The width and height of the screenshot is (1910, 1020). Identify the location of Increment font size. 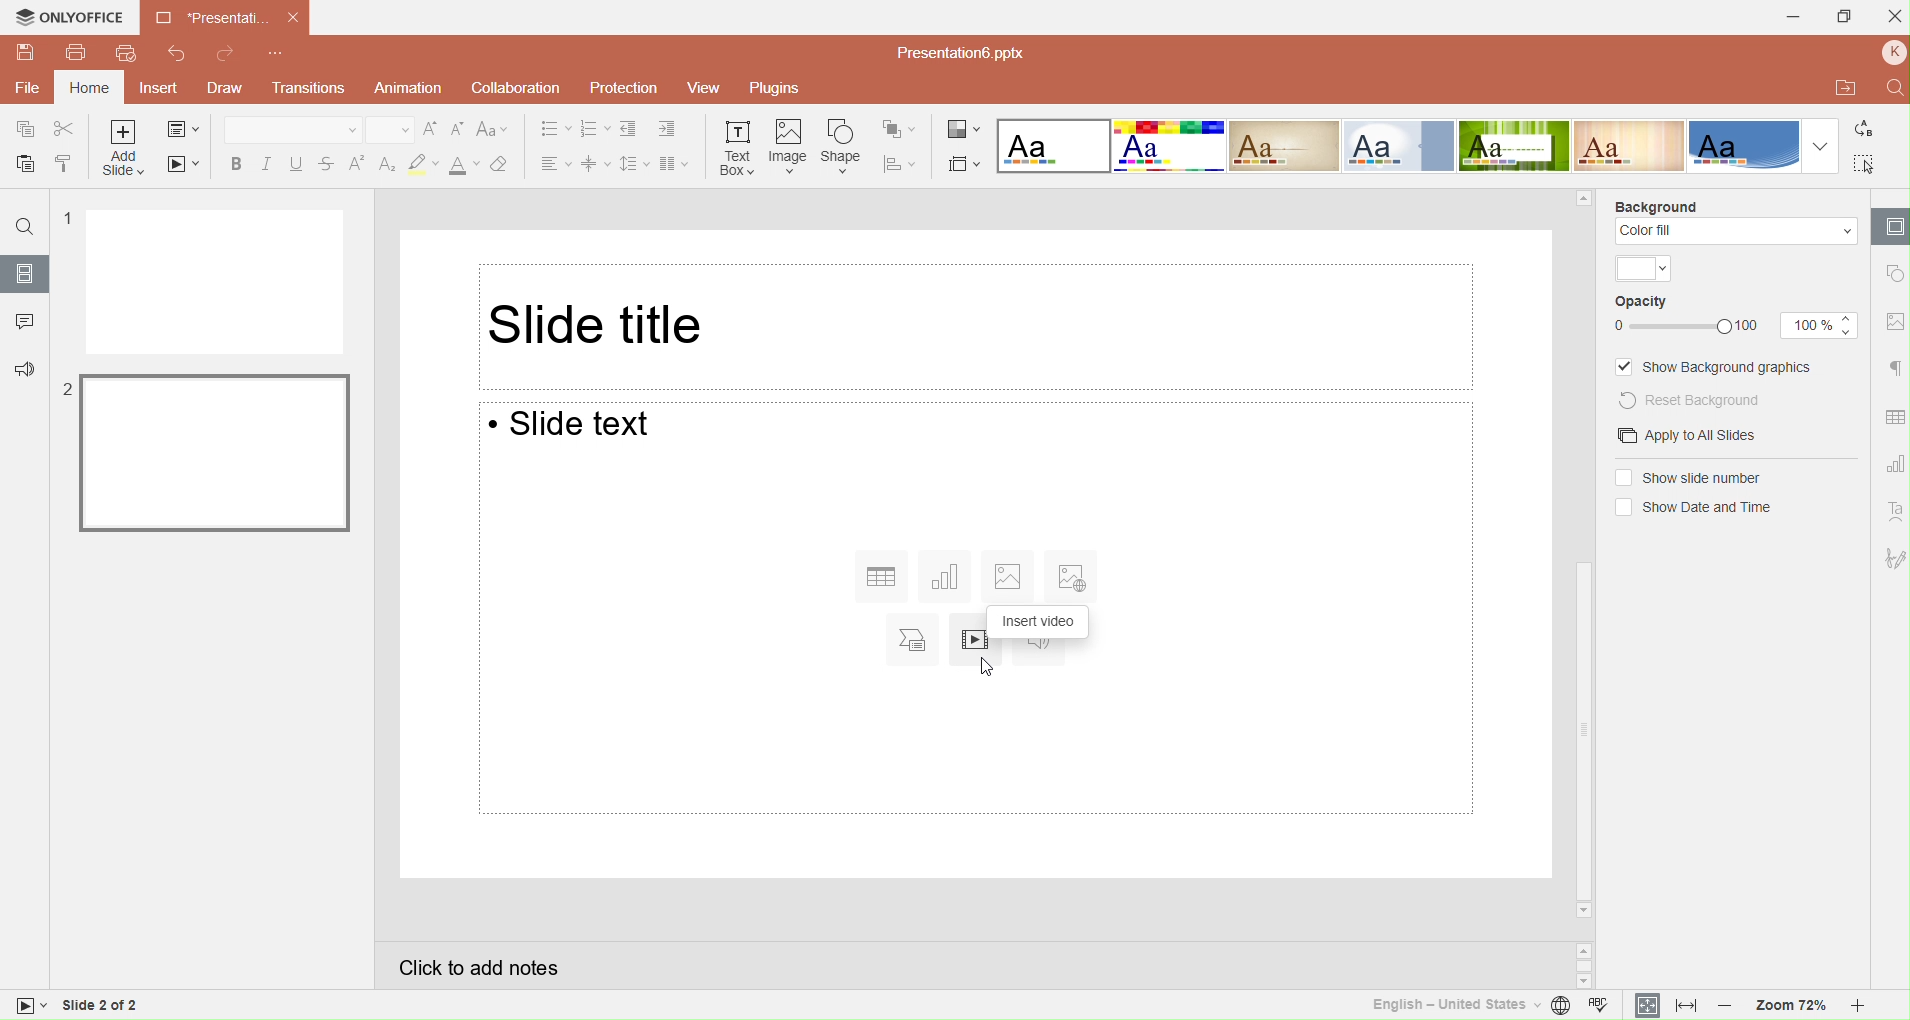
(431, 129).